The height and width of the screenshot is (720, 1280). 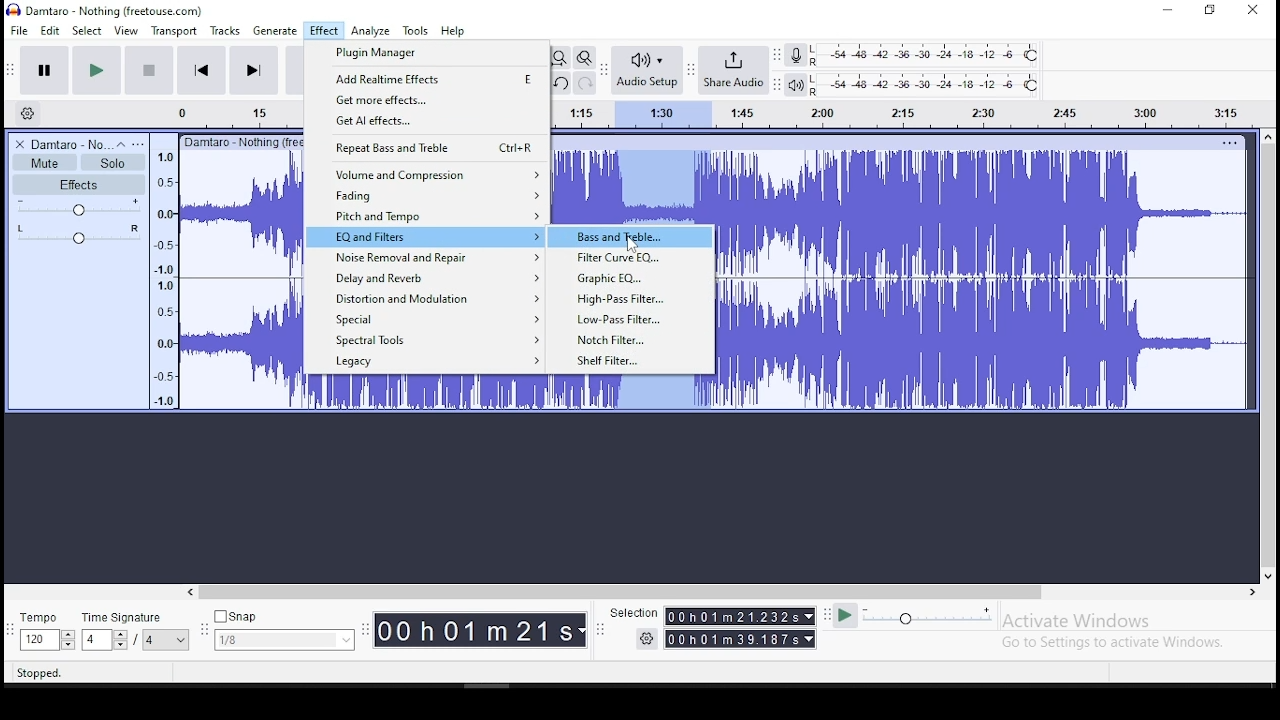 I want to click on repeat, so click(x=425, y=147).